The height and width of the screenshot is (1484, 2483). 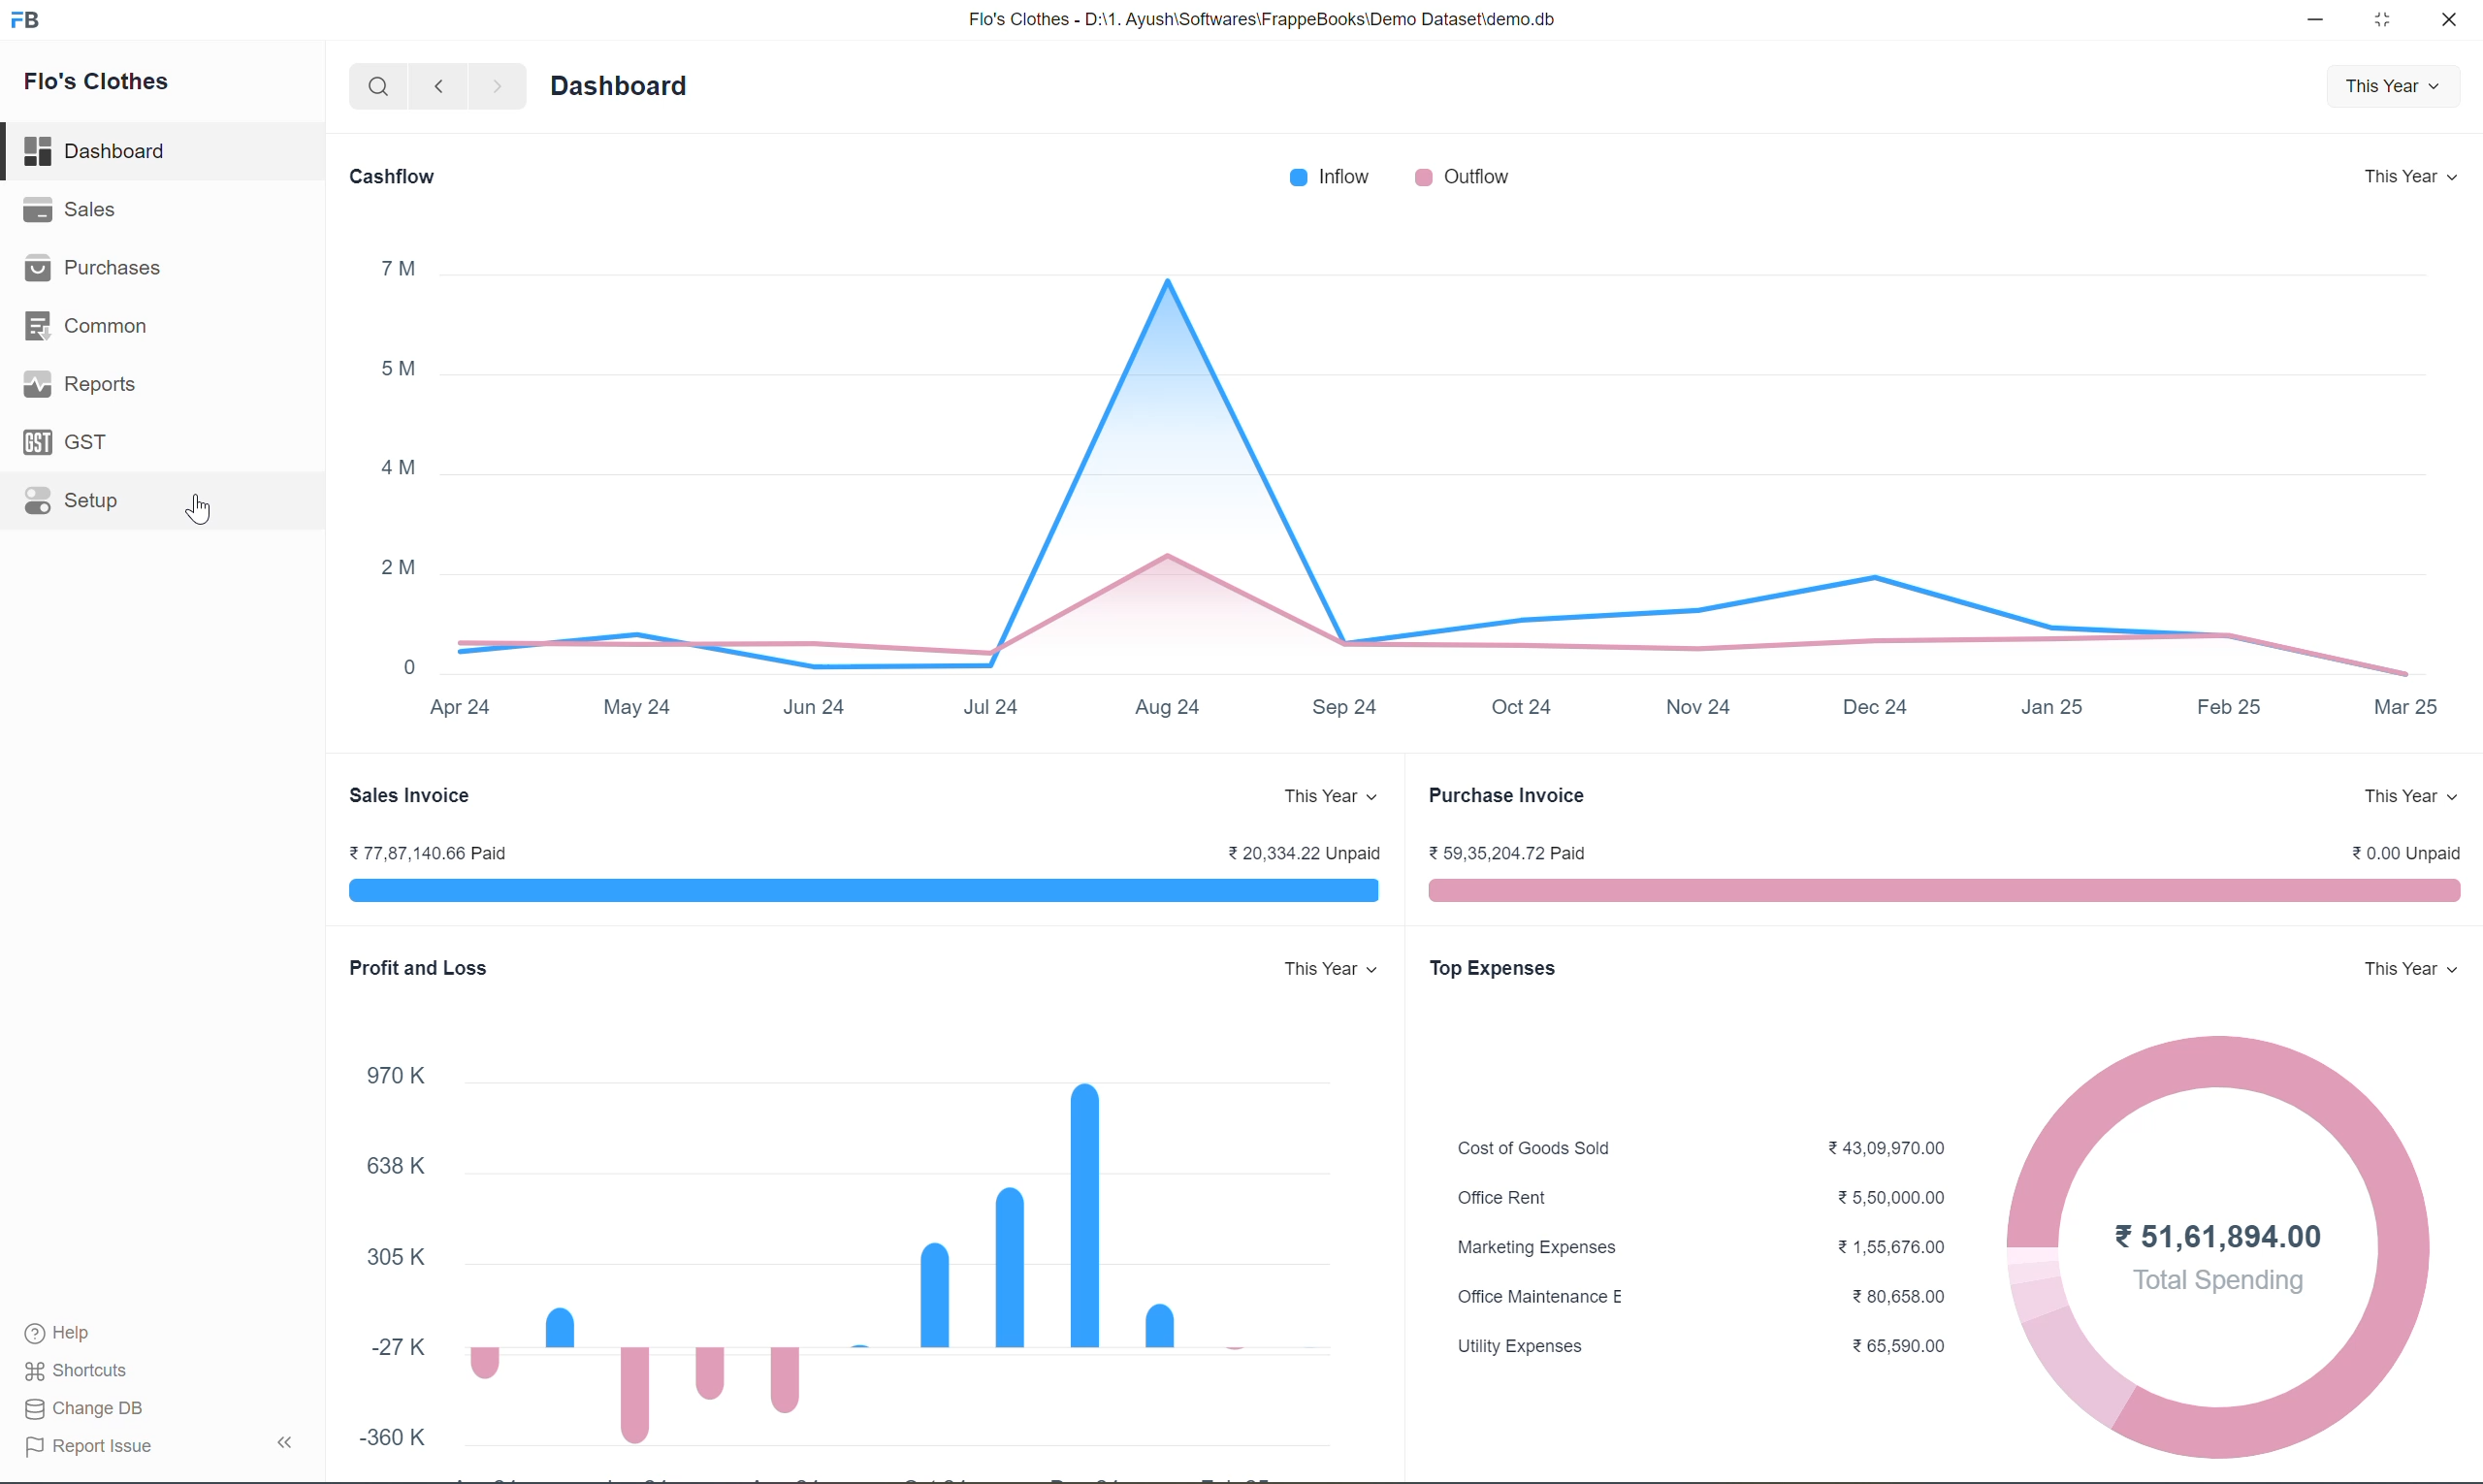 What do you see at coordinates (1703, 1200) in the screenshot?
I see `Office Rent 25,50,000.00` at bounding box center [1703, 1200].